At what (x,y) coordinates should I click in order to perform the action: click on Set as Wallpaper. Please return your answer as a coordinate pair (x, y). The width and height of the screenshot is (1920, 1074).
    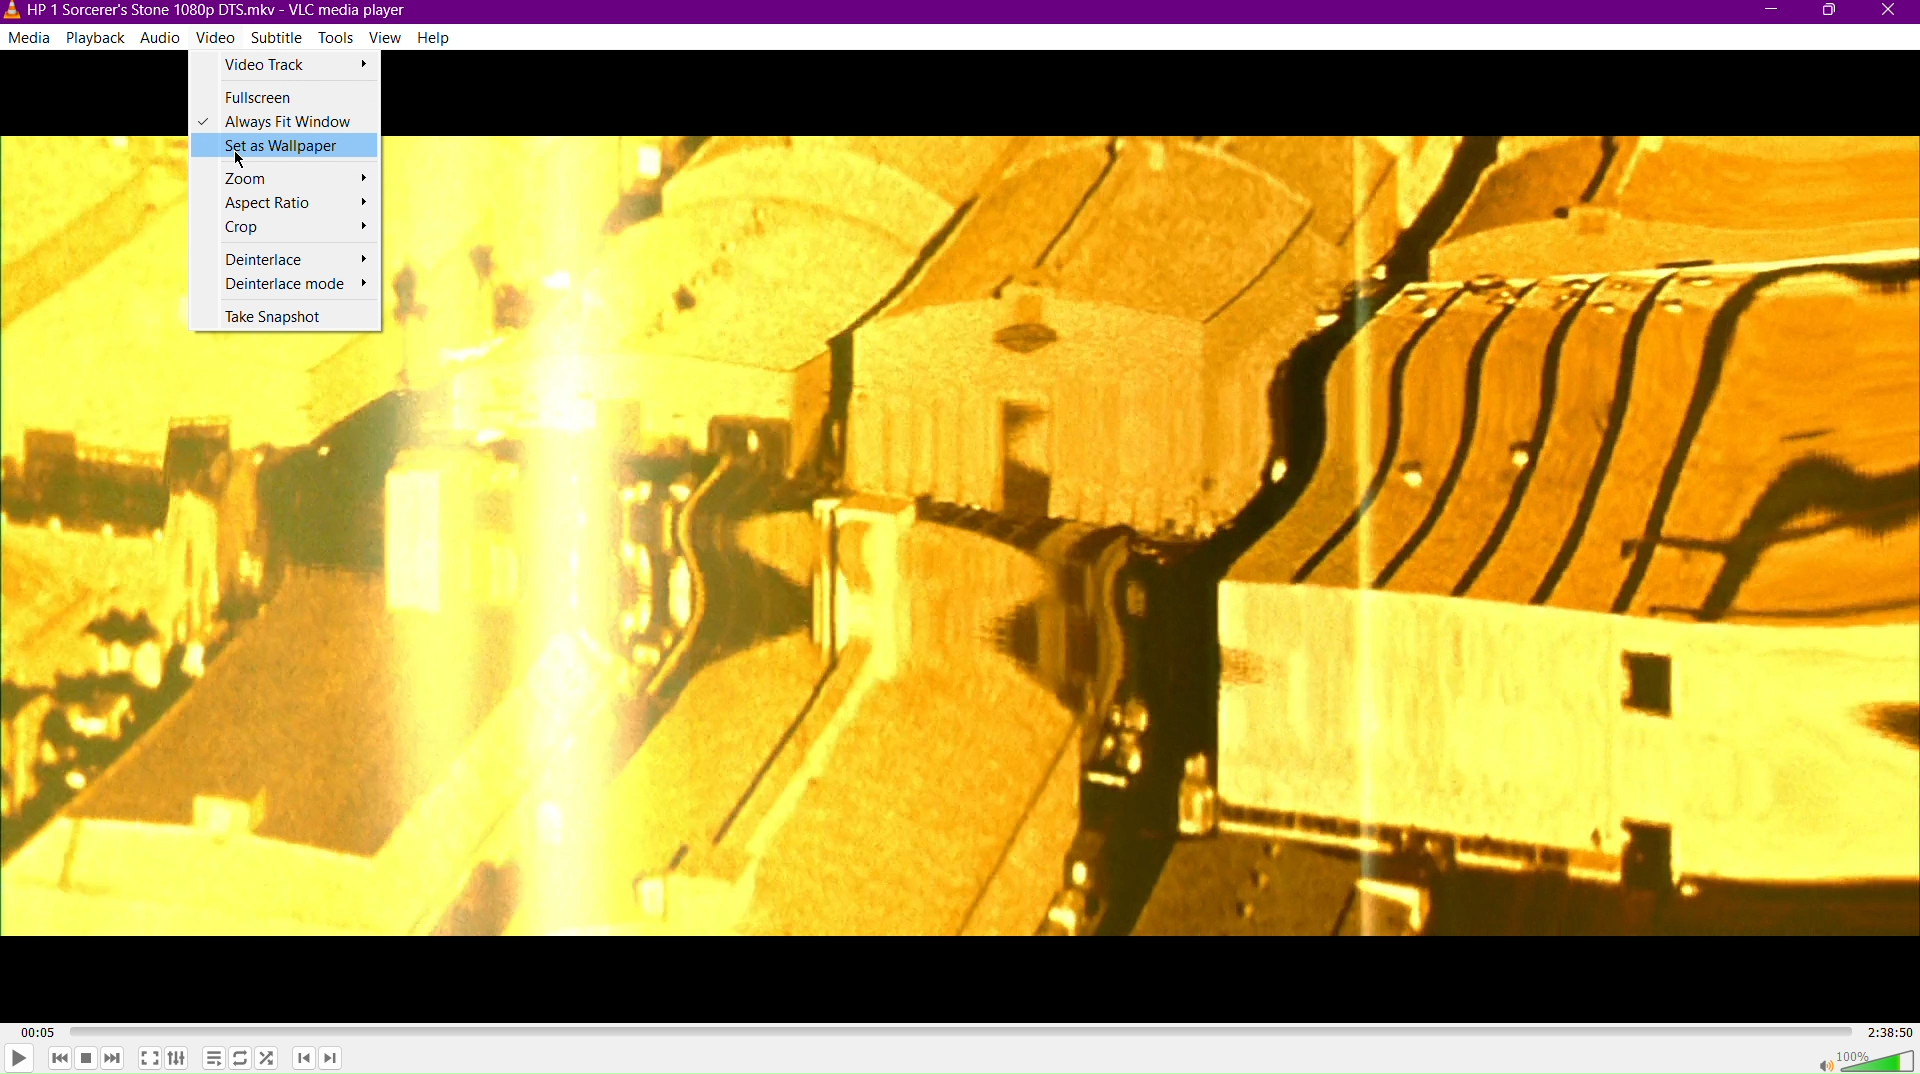
    Looking at the image, I should click on (287, 148).